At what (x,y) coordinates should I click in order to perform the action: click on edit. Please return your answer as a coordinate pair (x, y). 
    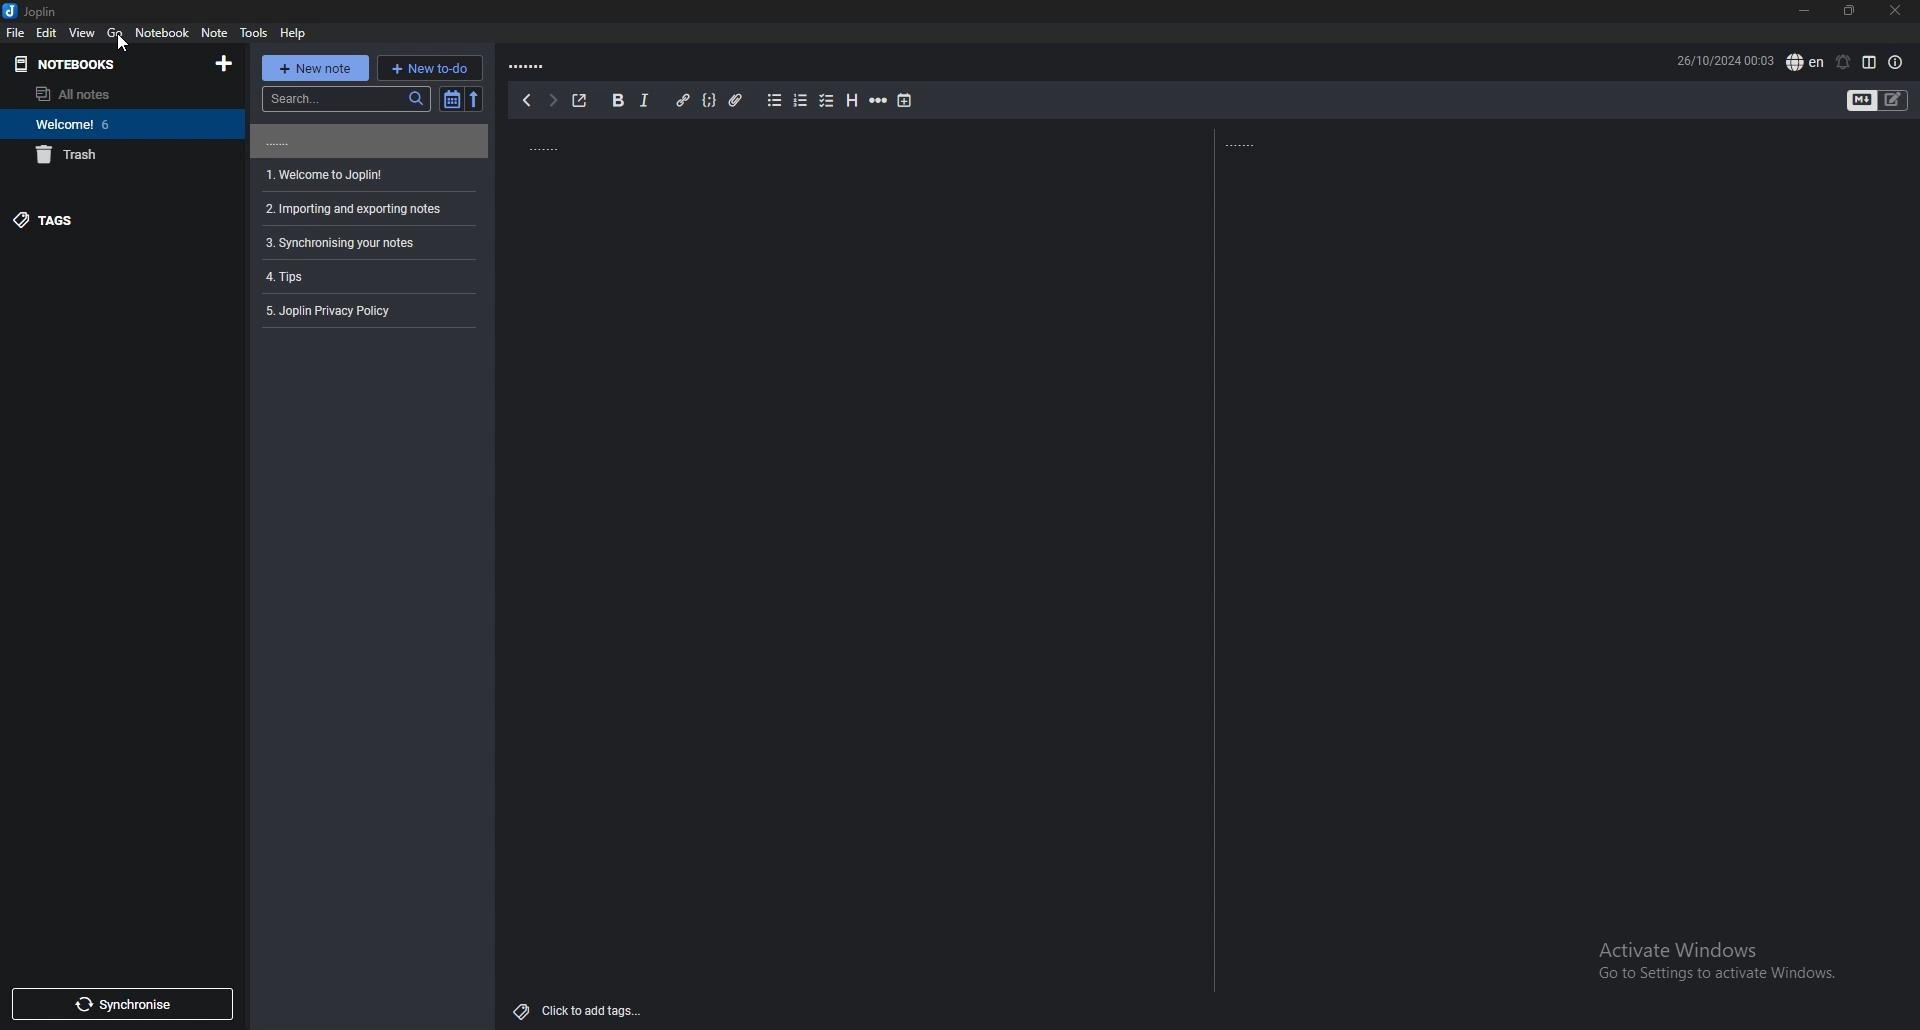
    Looking at the image, I should click on (46, 31).